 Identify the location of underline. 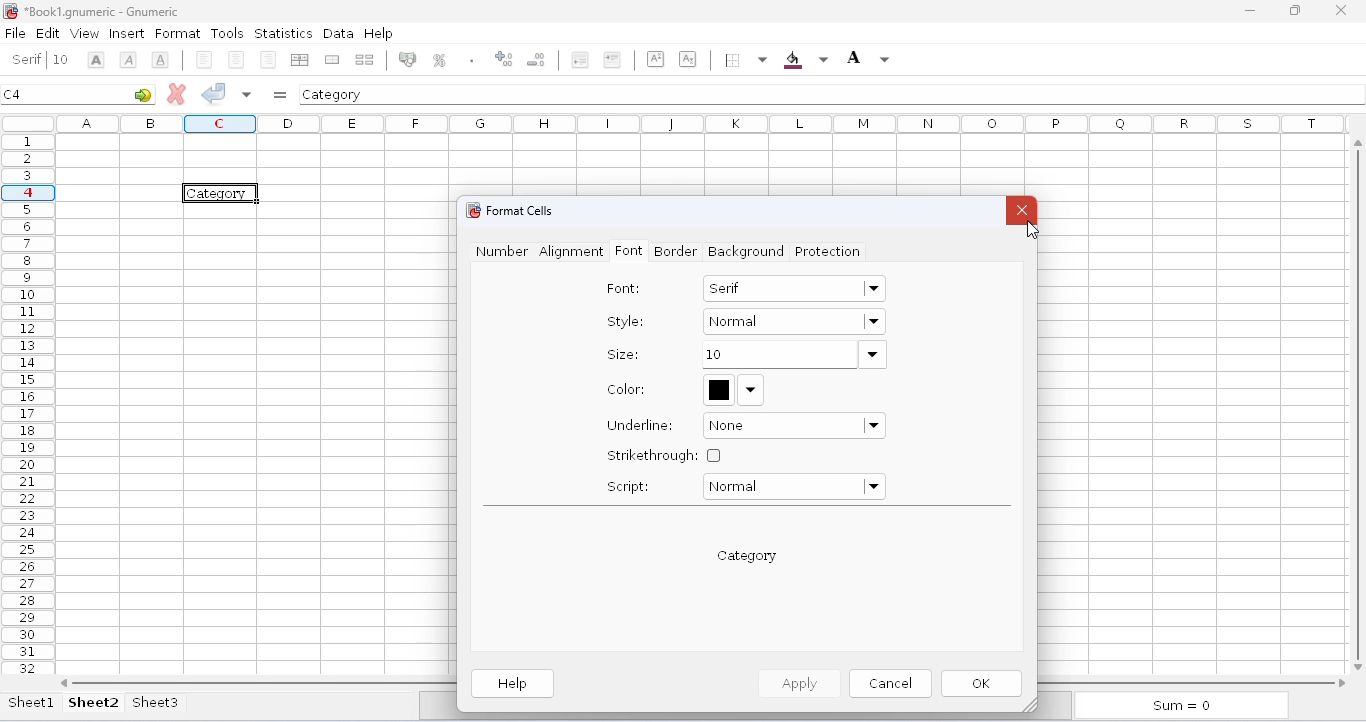
(201, 60).